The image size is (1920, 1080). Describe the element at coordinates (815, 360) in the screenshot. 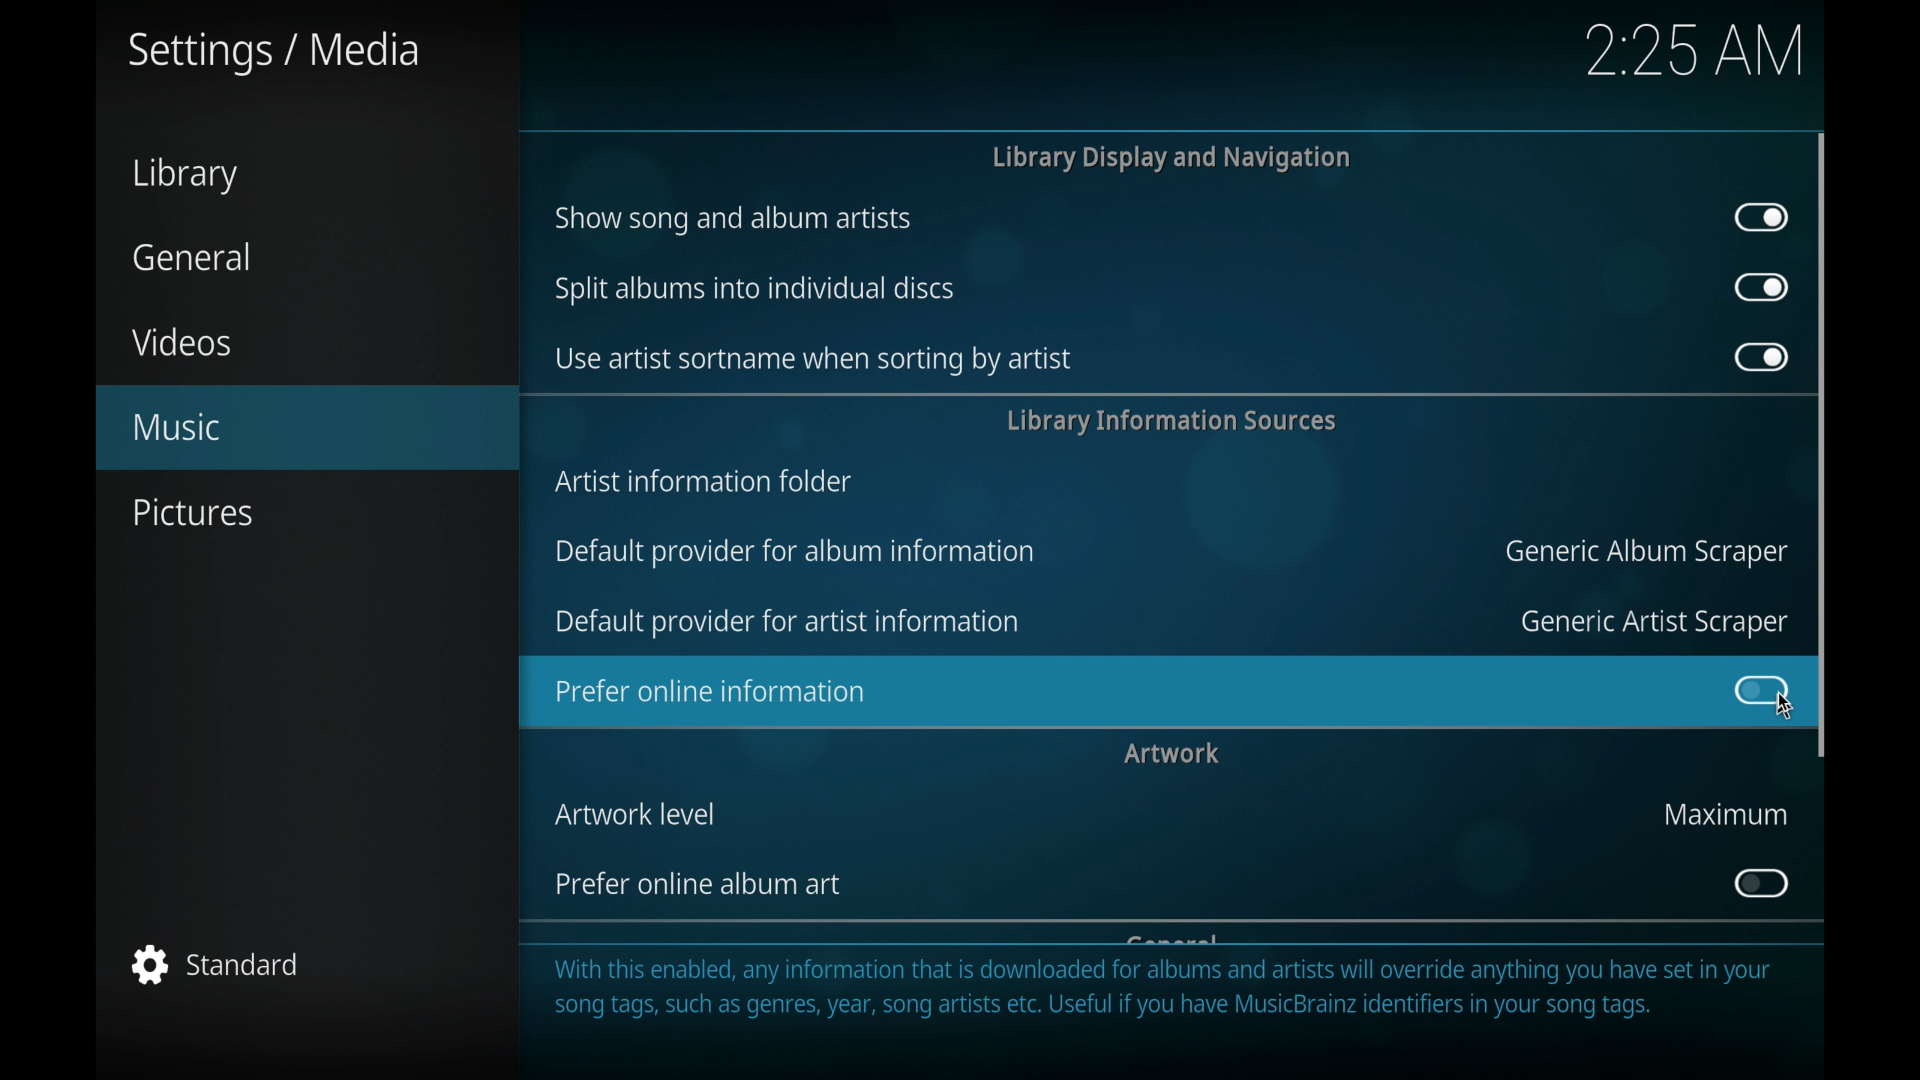

I see `use artist sort name when sorting by artist` at that location.